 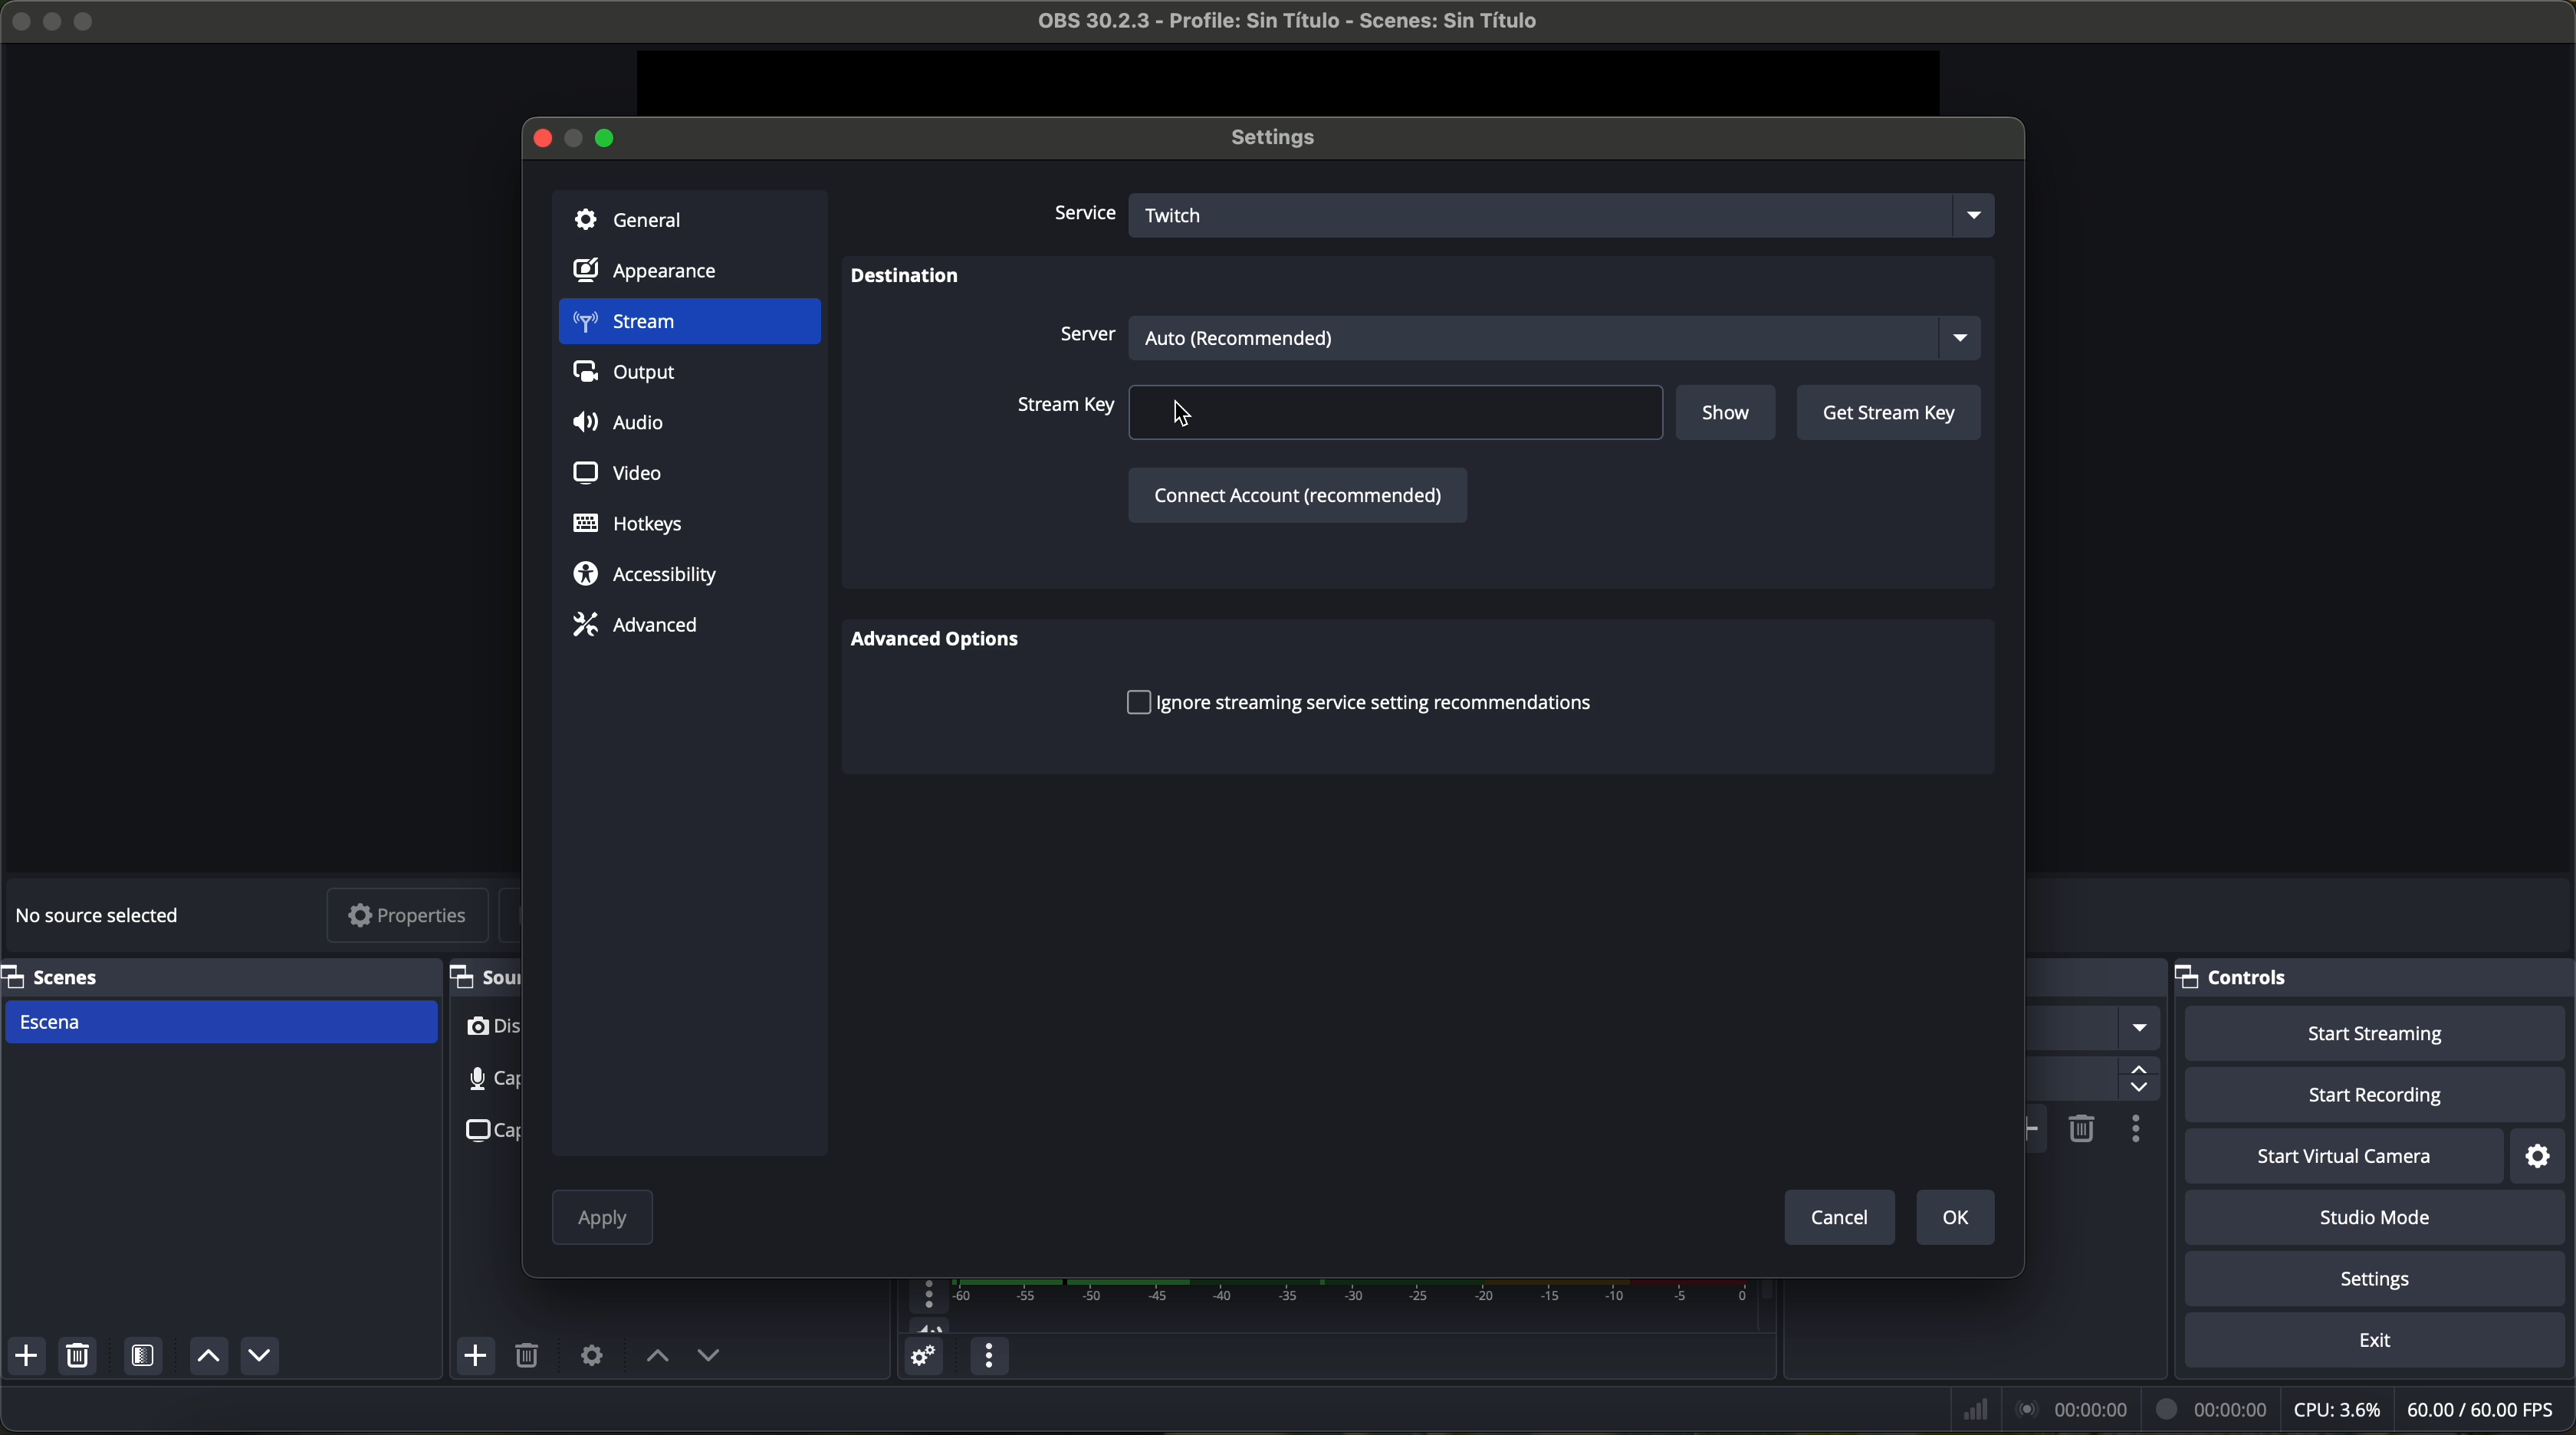 What do you see at coordinates (2376, 1035) in the screenshot?
I see `click on start streaming` at bounding box center [2376, 1035].